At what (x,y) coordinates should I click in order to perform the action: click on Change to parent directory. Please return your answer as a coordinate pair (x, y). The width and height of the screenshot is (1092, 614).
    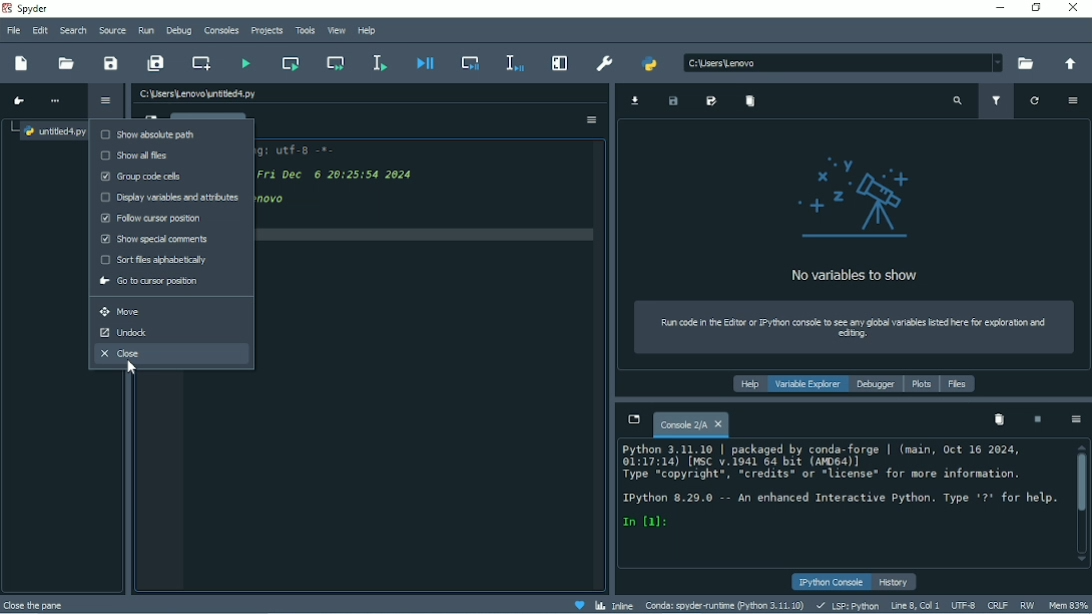
    Looking at the image, I should click on (1069, 64).